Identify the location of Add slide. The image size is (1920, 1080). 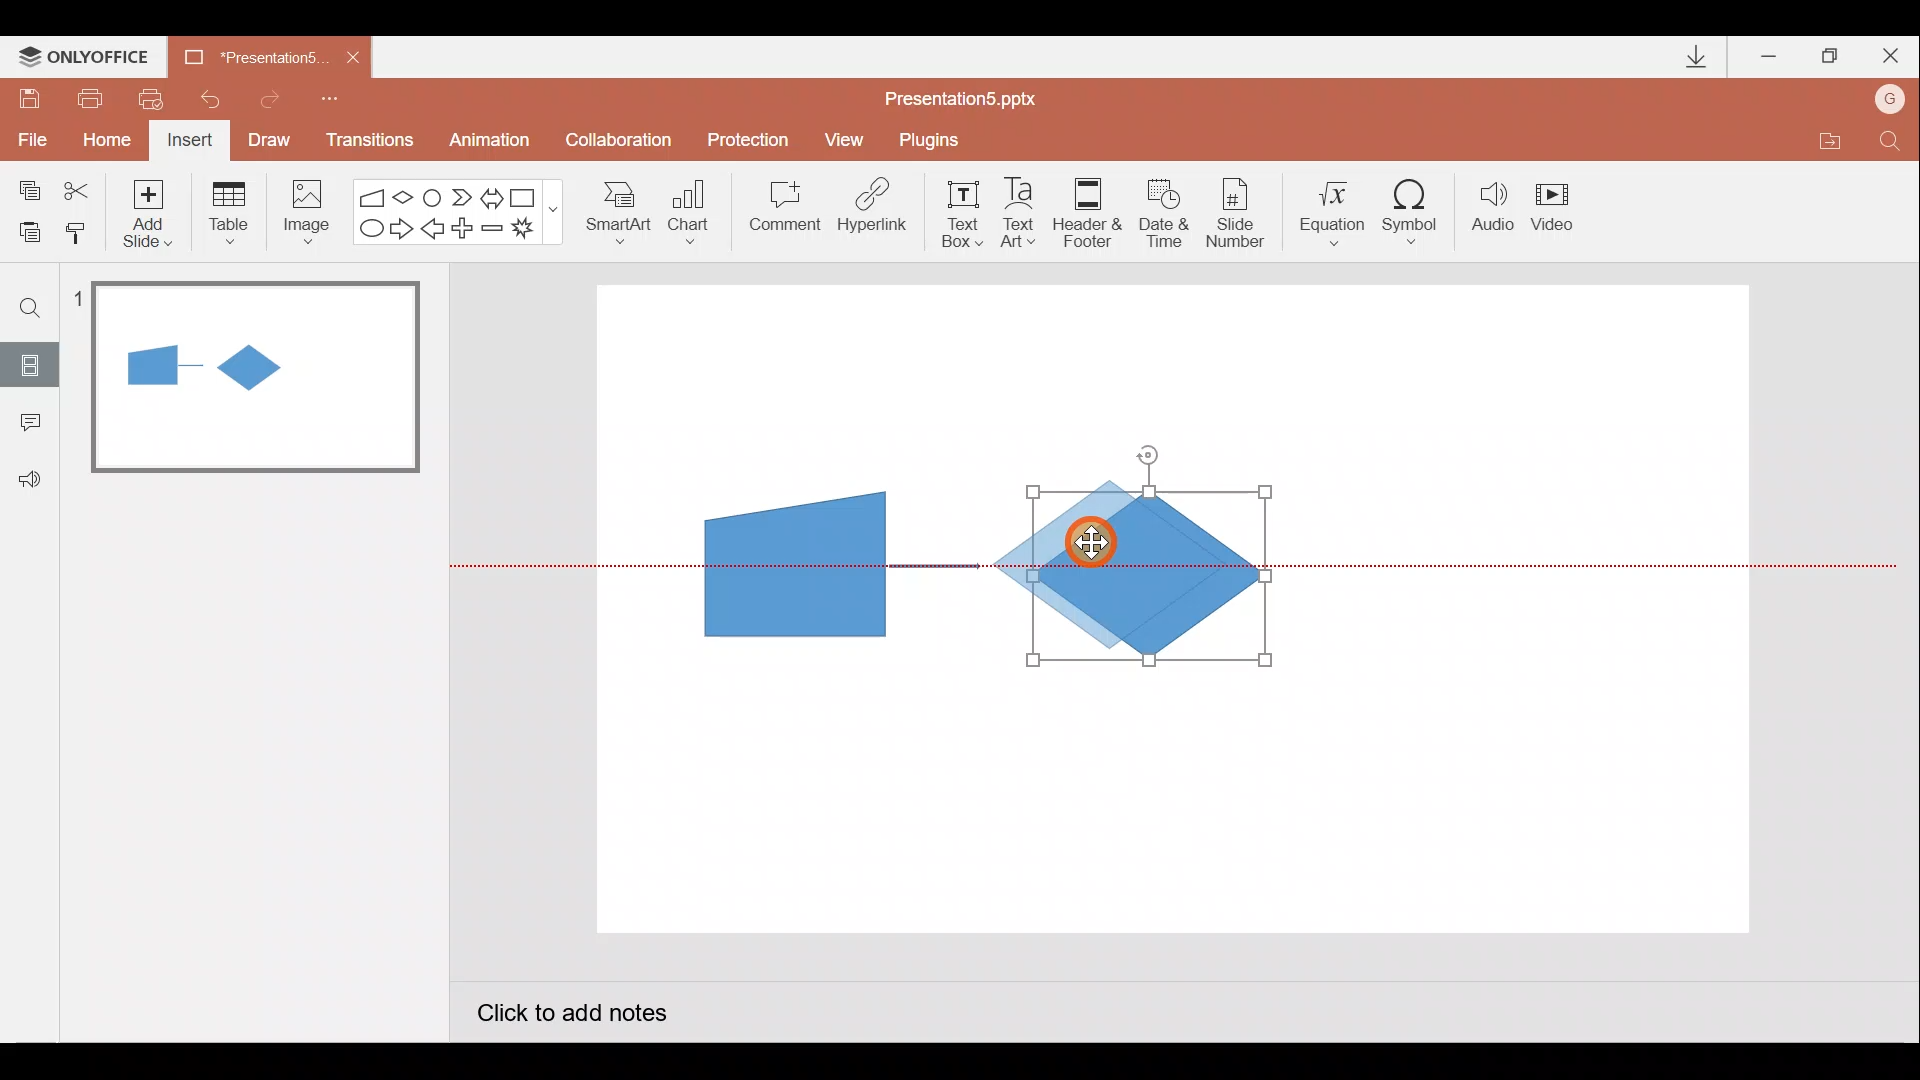
(152, 209).